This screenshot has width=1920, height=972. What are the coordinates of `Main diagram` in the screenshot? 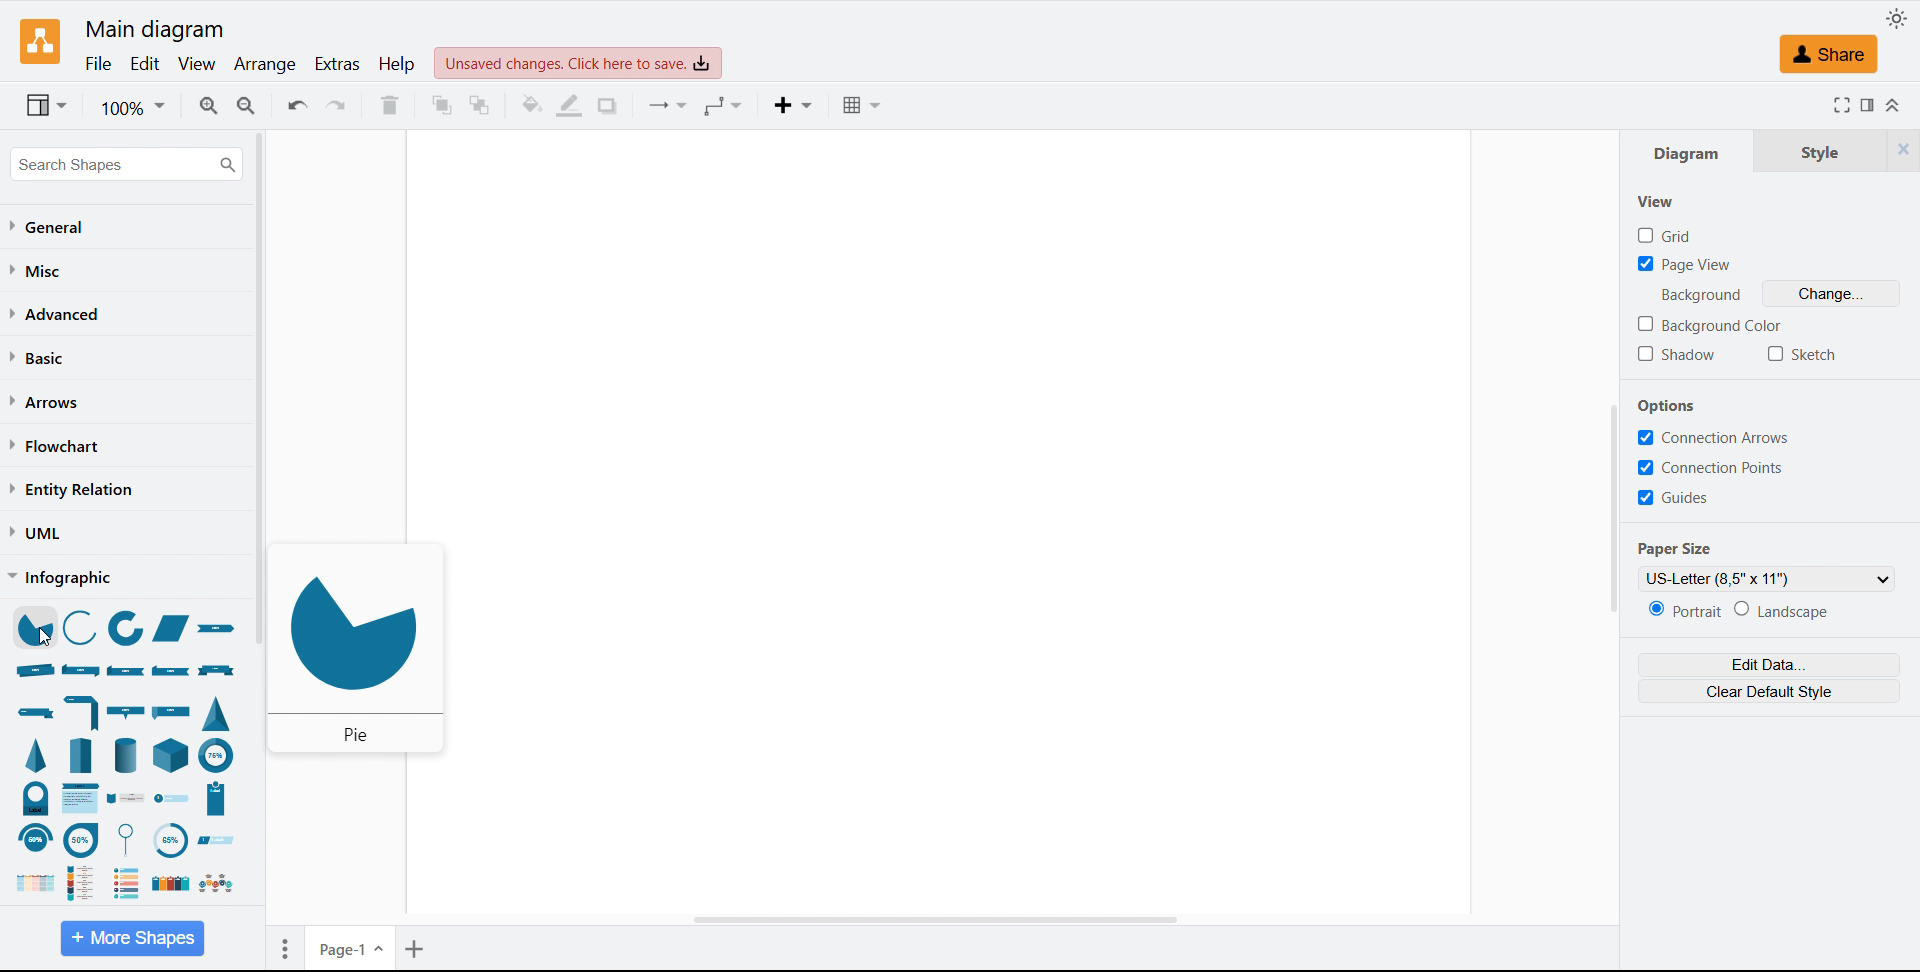 It's located at (155, 30).